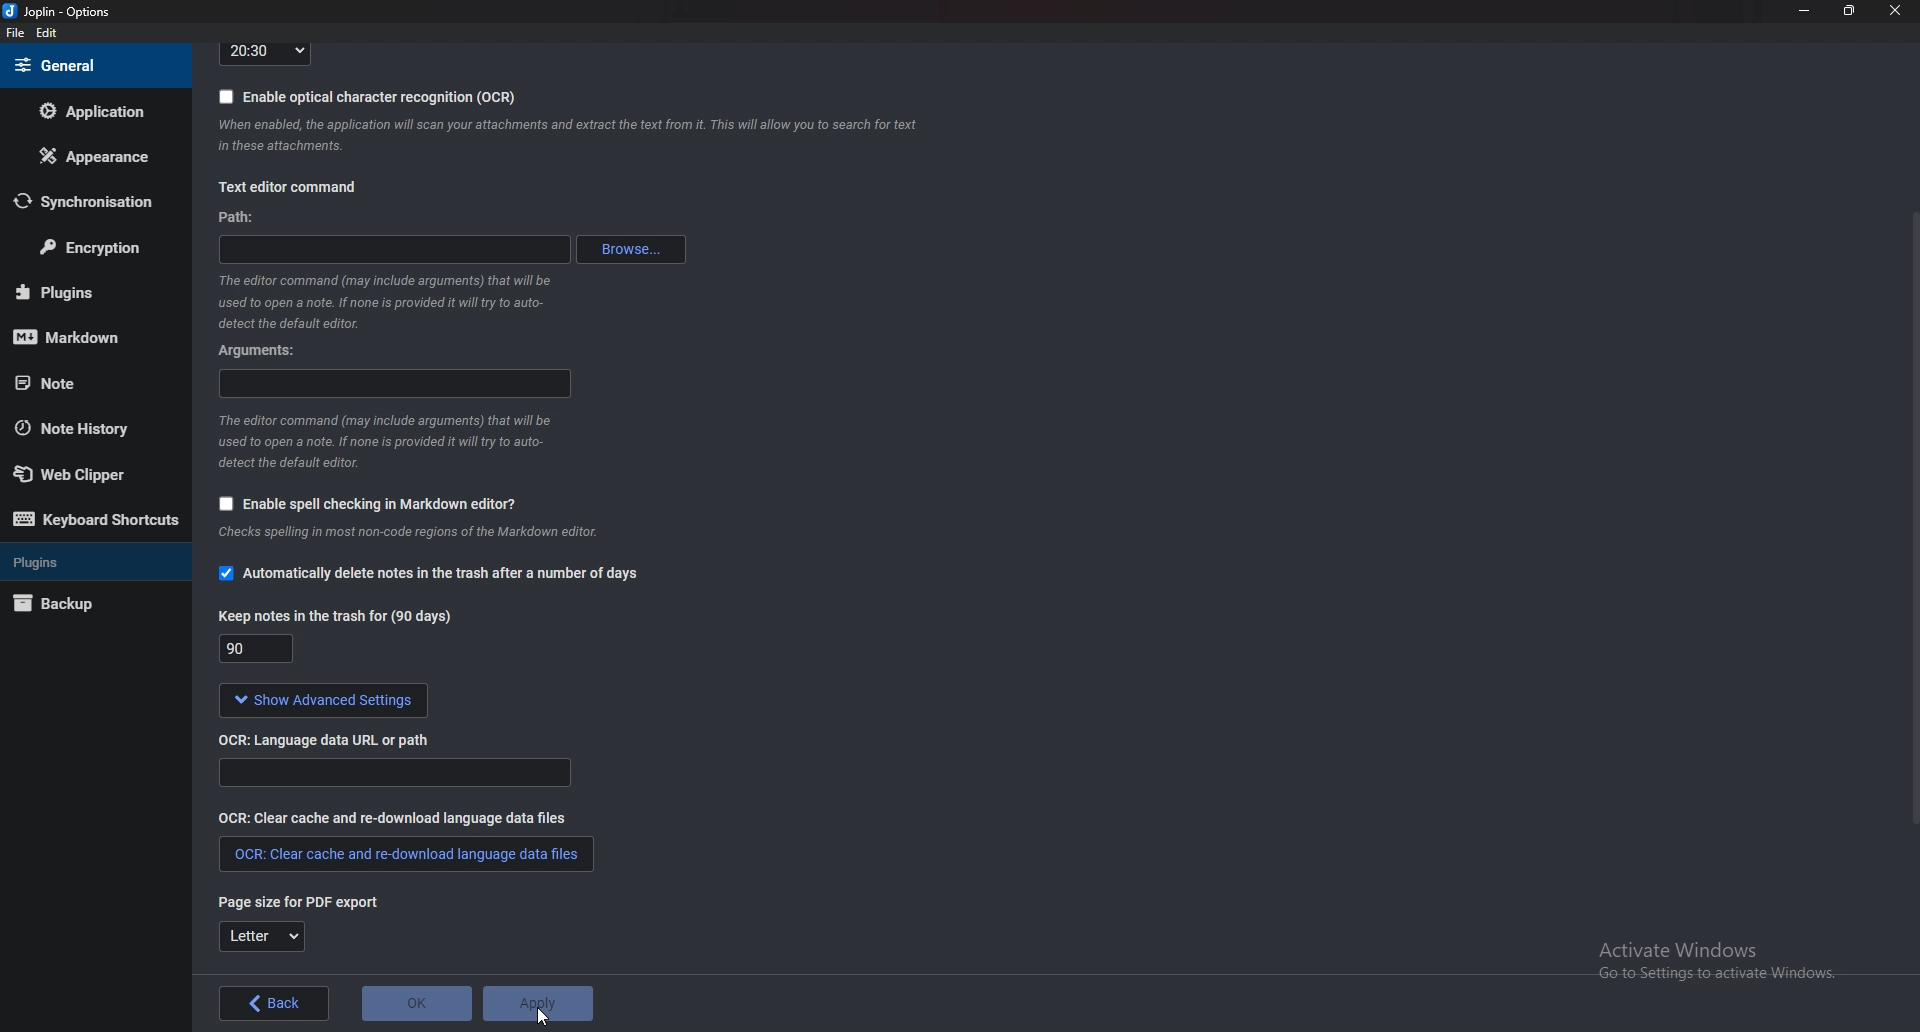 The image size is (1920, 1032). What do you see at coordinates (362, 506) in the screenshot?
I see `Enable spell checking` at bounding box center [362, 506].